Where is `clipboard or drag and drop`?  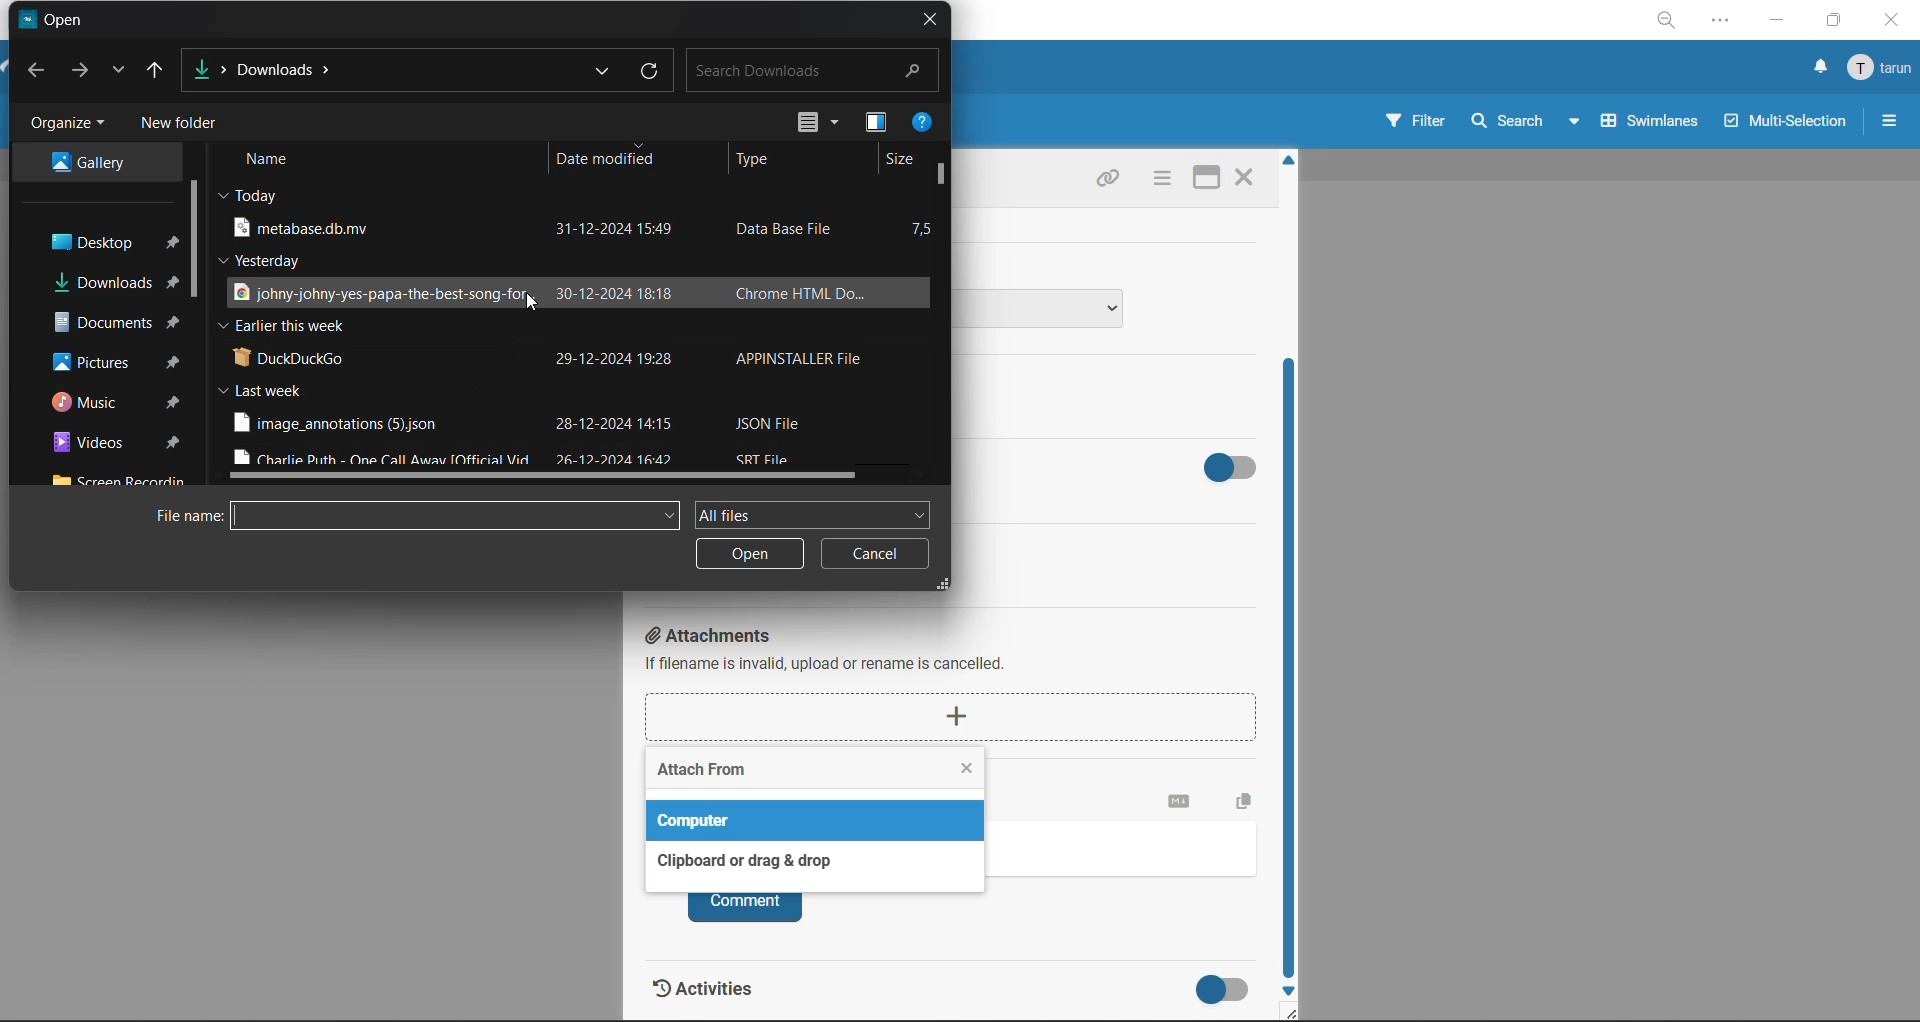
clipboard or drag and drop is located at coordinates (738, 861).